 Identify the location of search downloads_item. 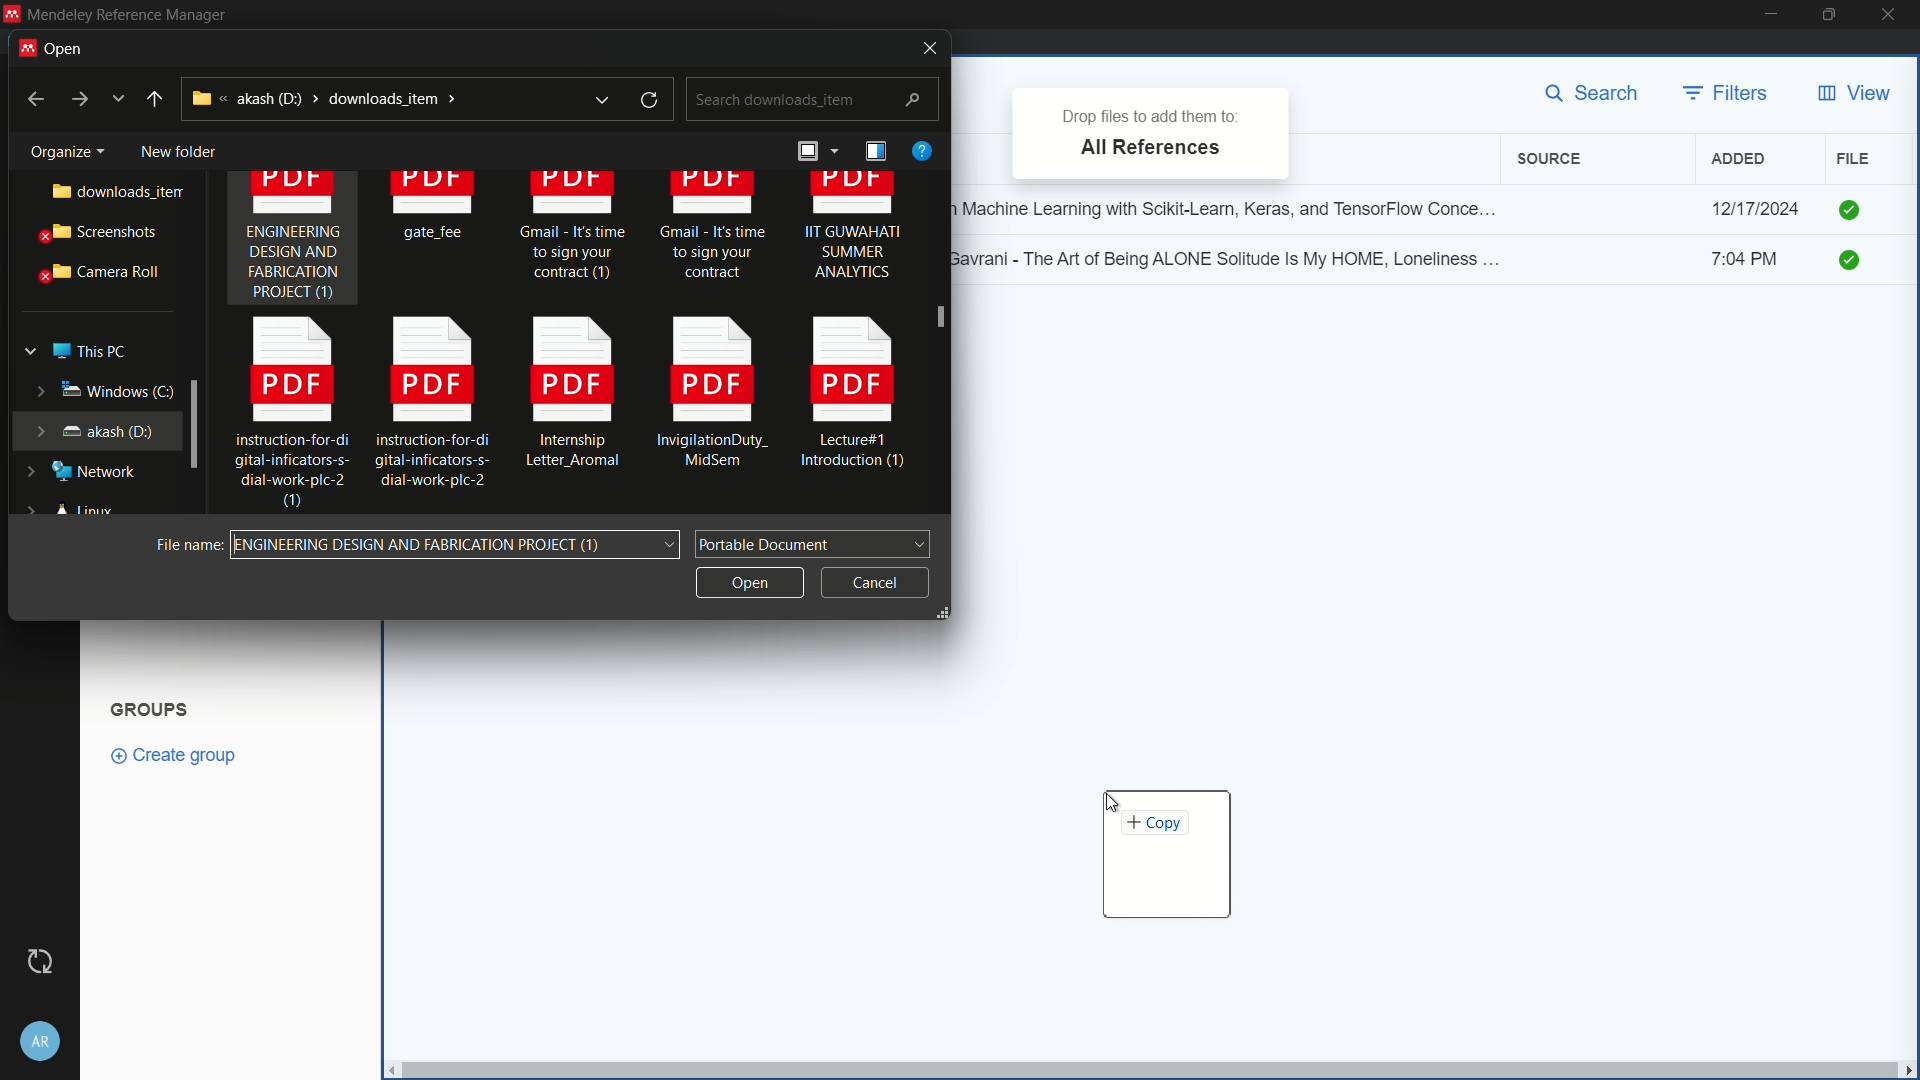
(810, 100).